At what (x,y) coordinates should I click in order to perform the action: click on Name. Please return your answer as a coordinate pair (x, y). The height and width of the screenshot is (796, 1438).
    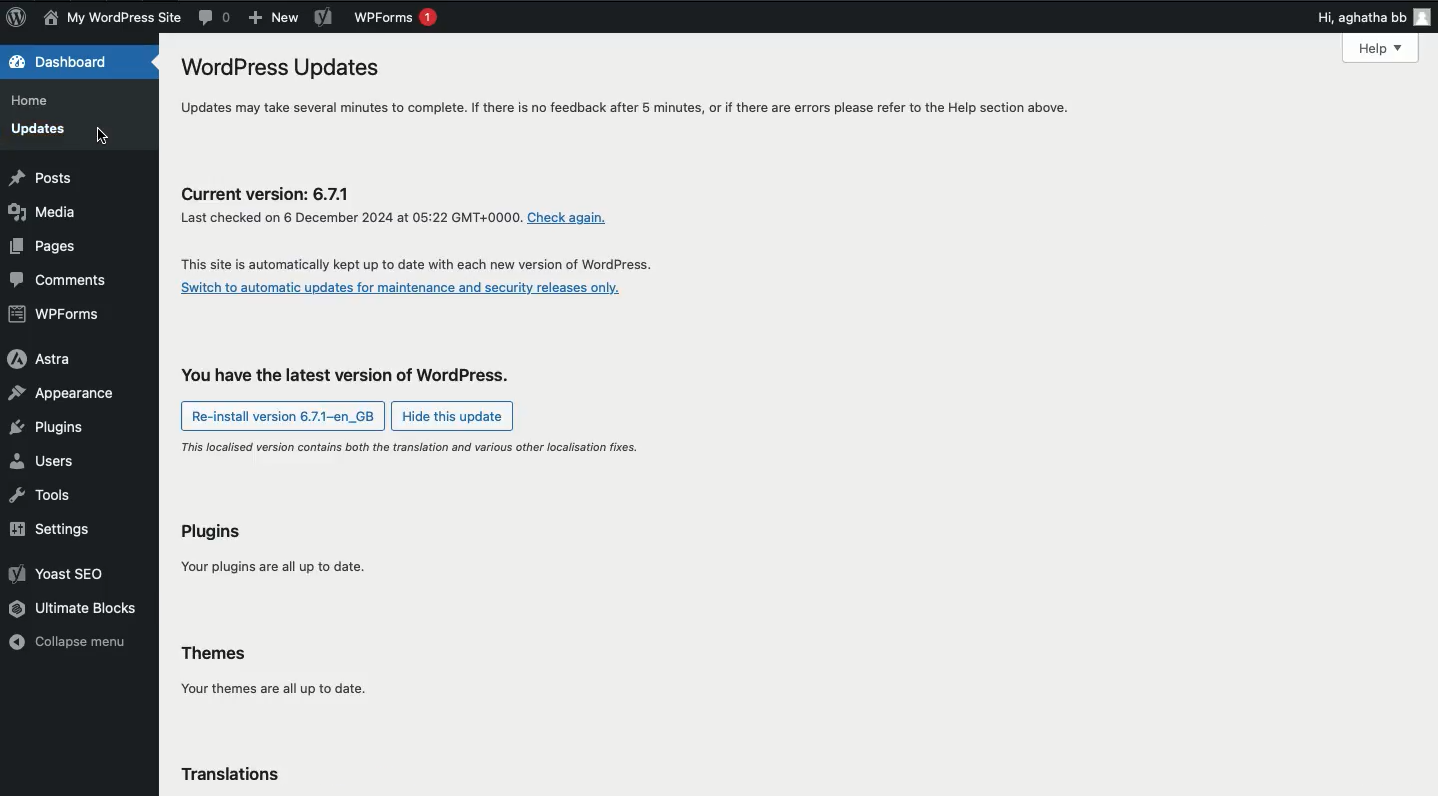
    Looking at the image, I should click on (116, 18).